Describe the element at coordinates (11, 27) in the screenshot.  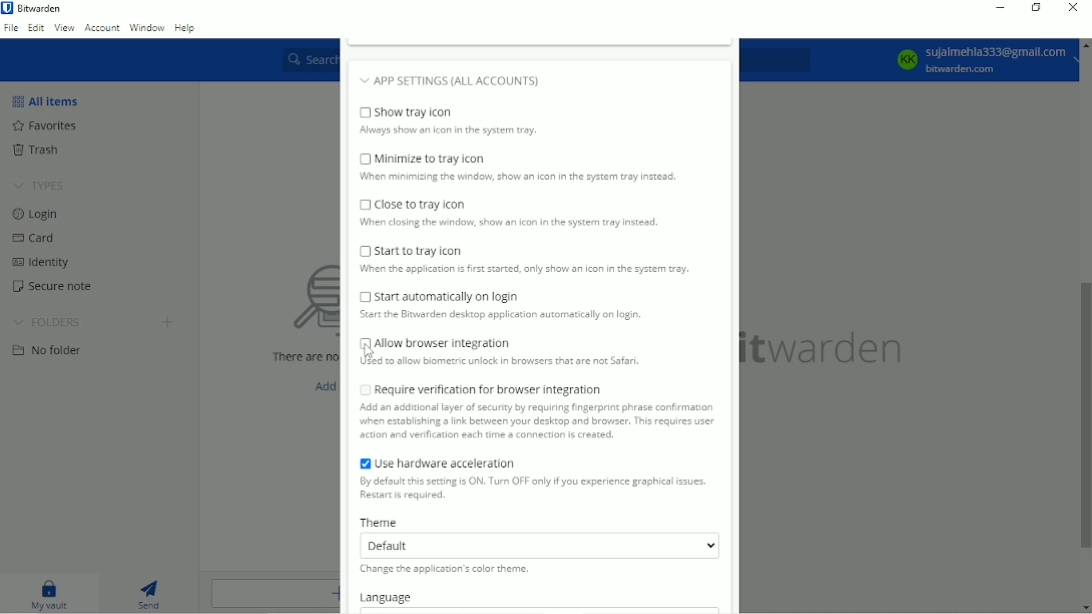
I see `File` at that location.